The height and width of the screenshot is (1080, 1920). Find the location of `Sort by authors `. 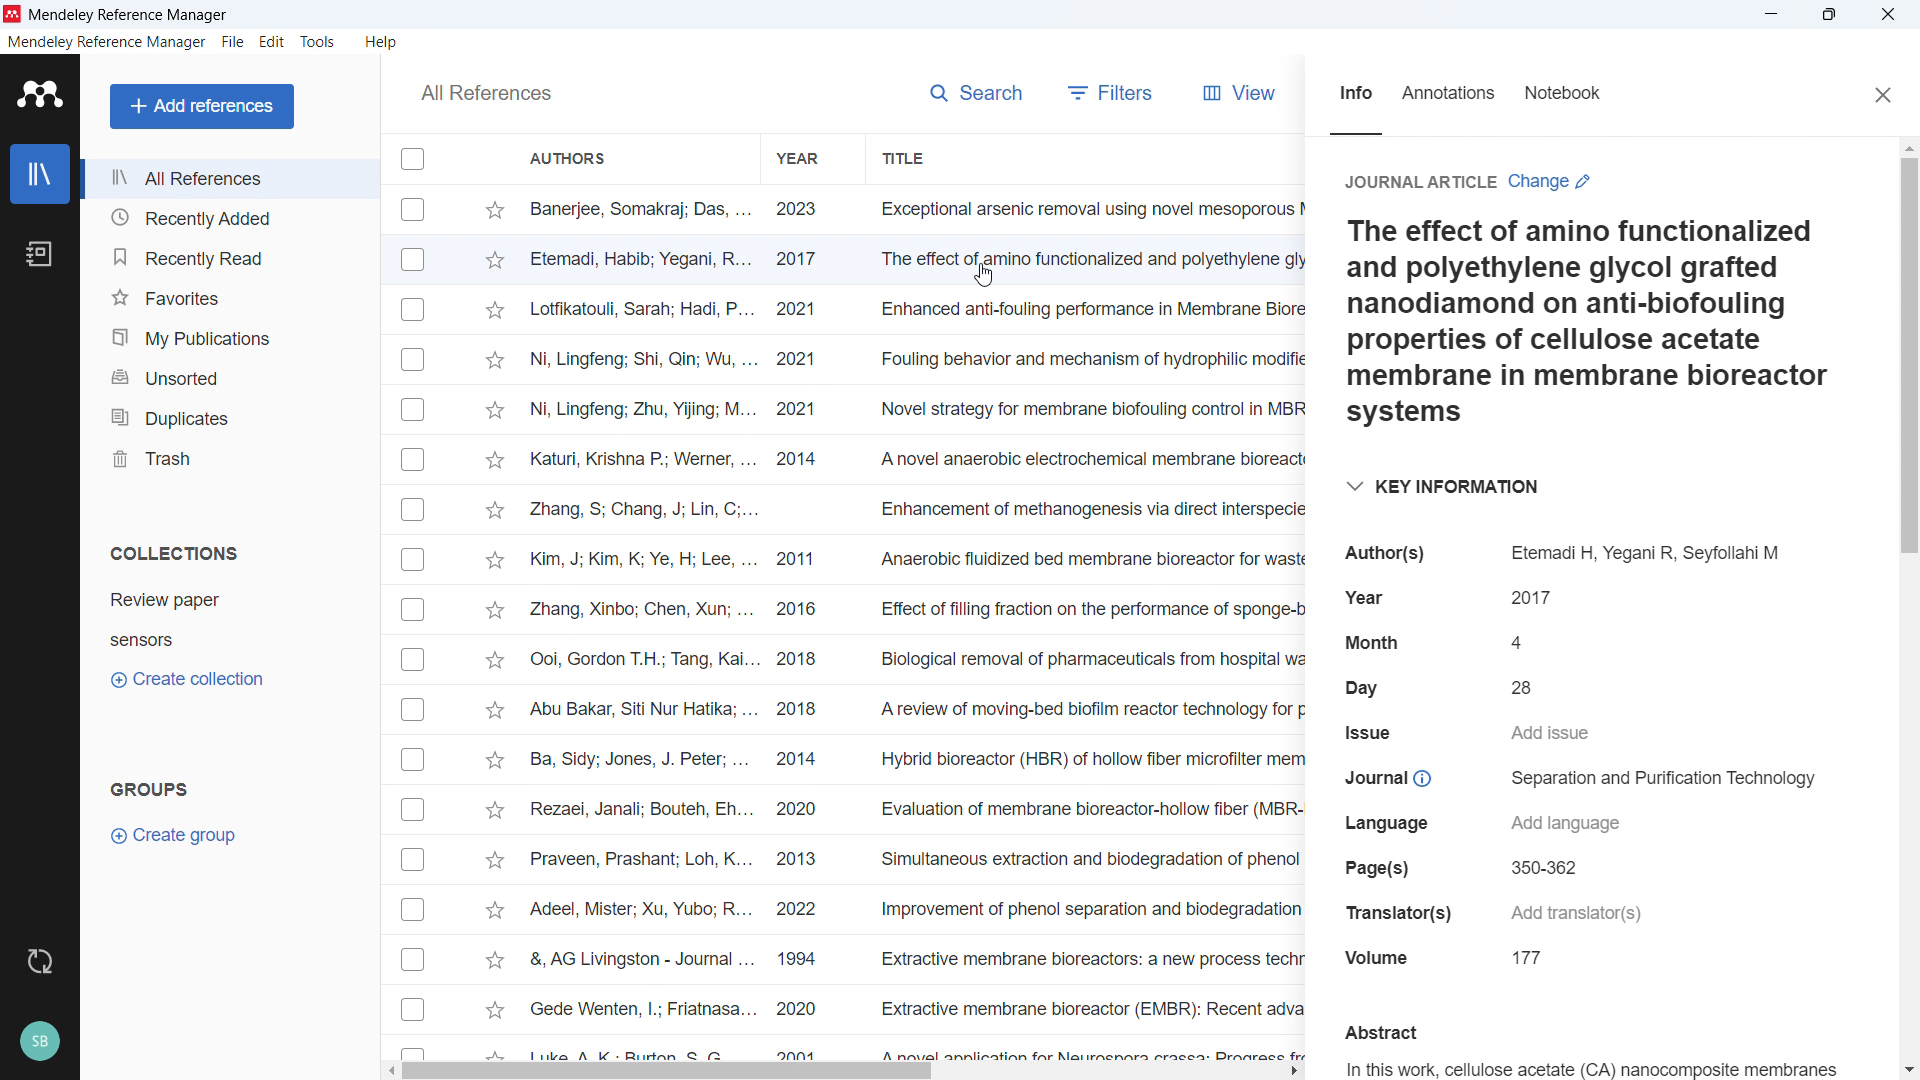

Sort by authors  is located at coordinates (568, 158).